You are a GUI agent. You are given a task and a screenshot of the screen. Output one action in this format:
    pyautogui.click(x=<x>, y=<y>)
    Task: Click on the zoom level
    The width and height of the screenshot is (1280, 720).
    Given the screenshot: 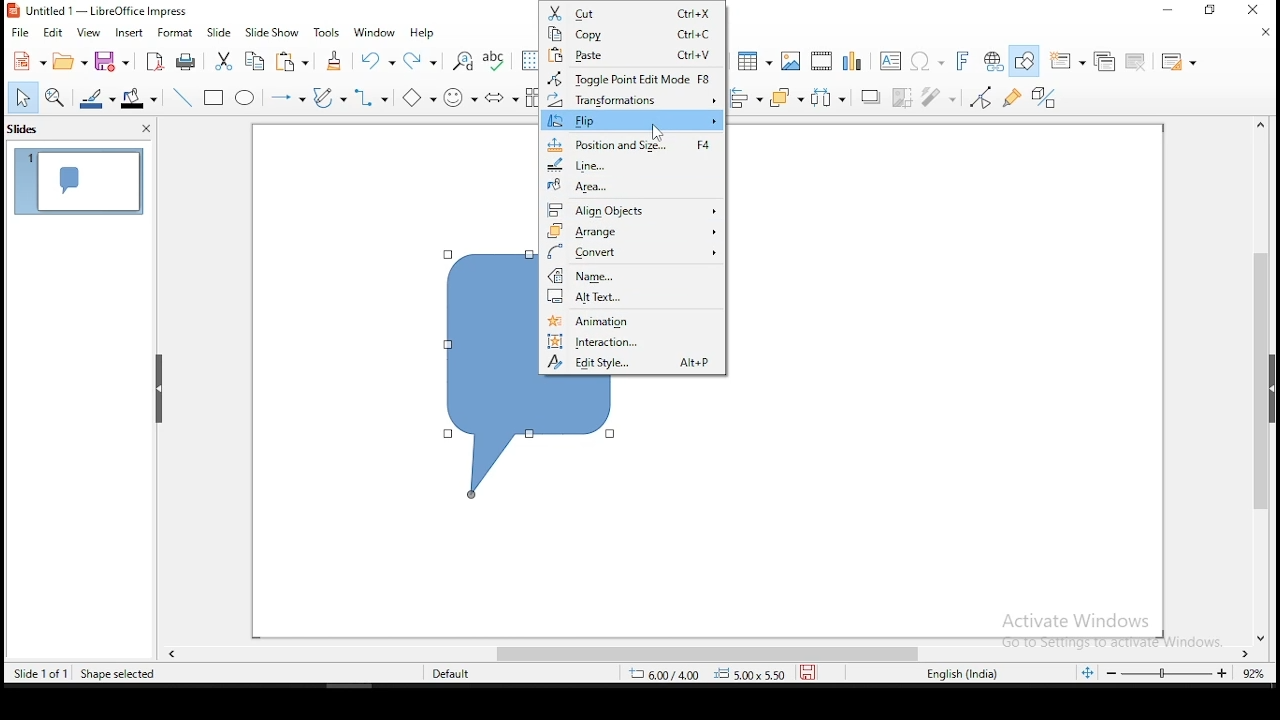 What is the action you would take?
    pyautogui.click(x=1251, y=672)
    